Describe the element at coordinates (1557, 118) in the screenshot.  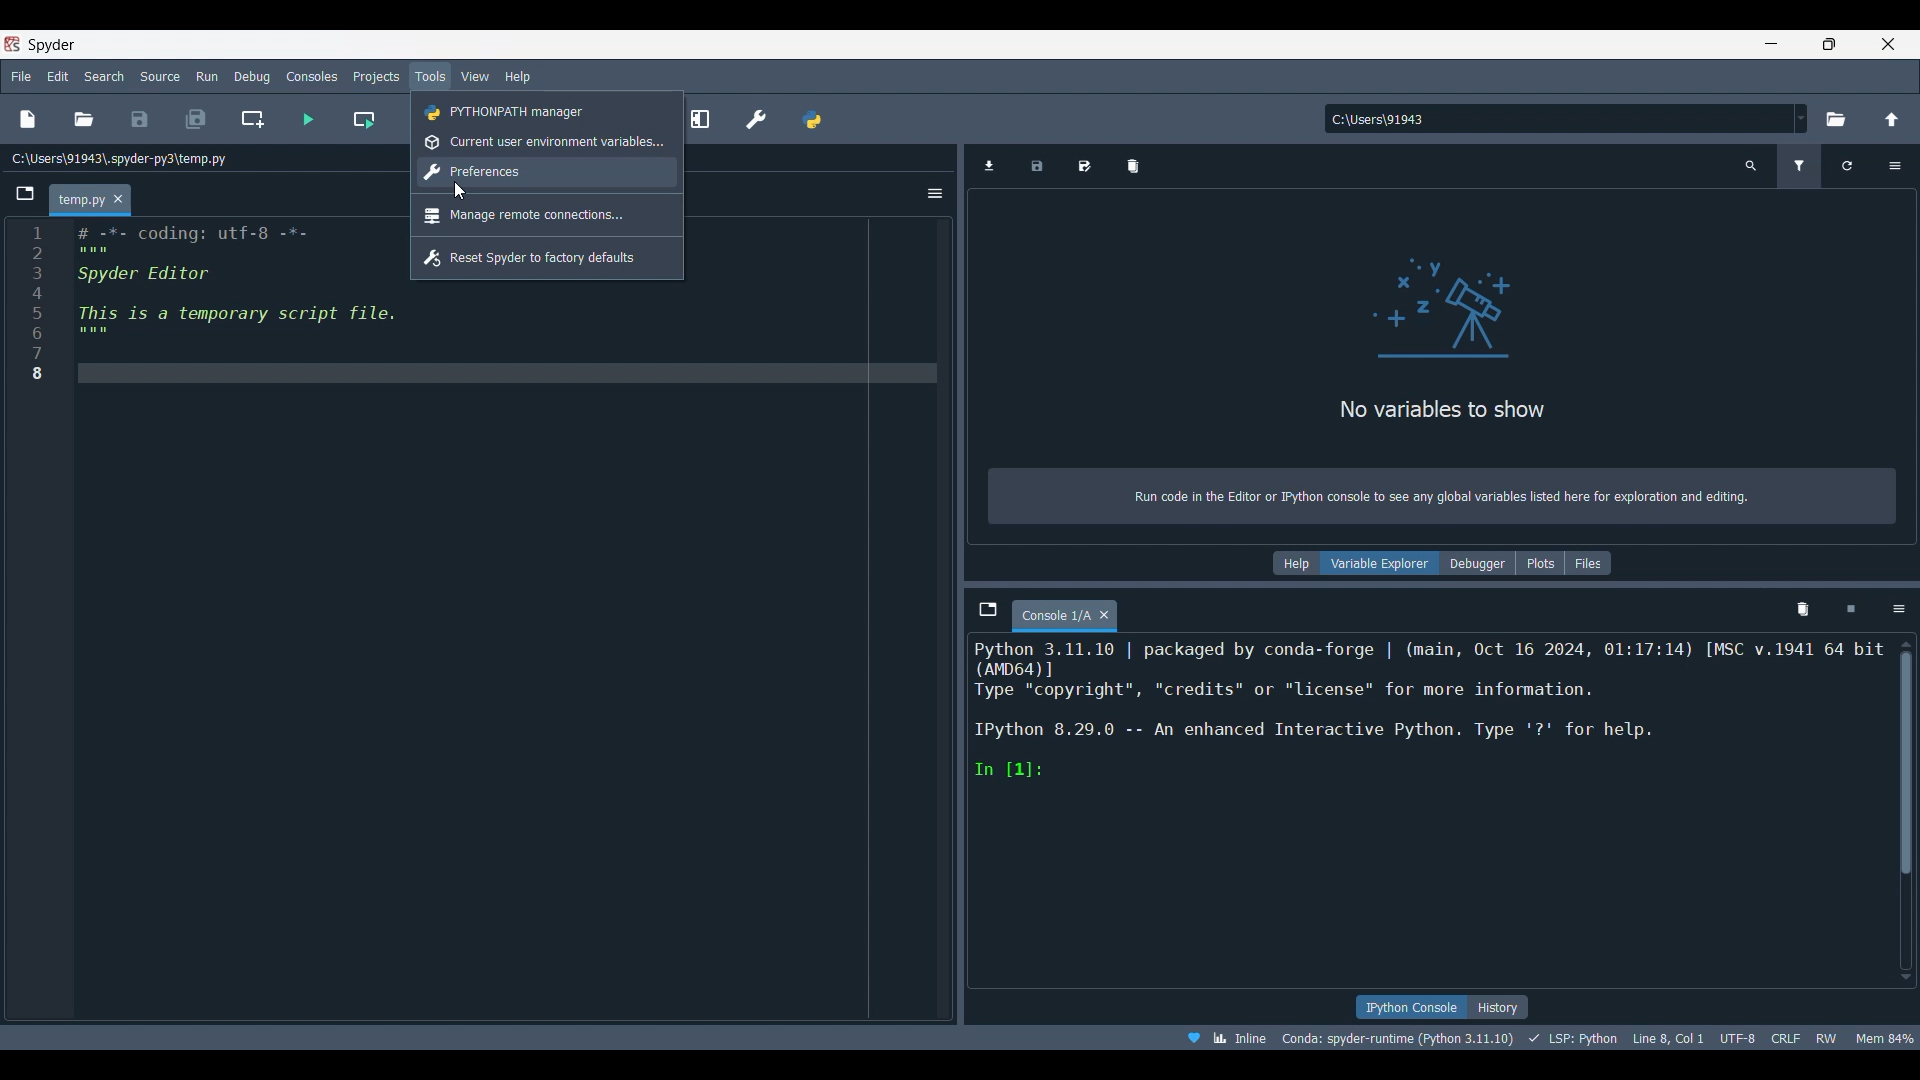
I see `Input location` at that location.